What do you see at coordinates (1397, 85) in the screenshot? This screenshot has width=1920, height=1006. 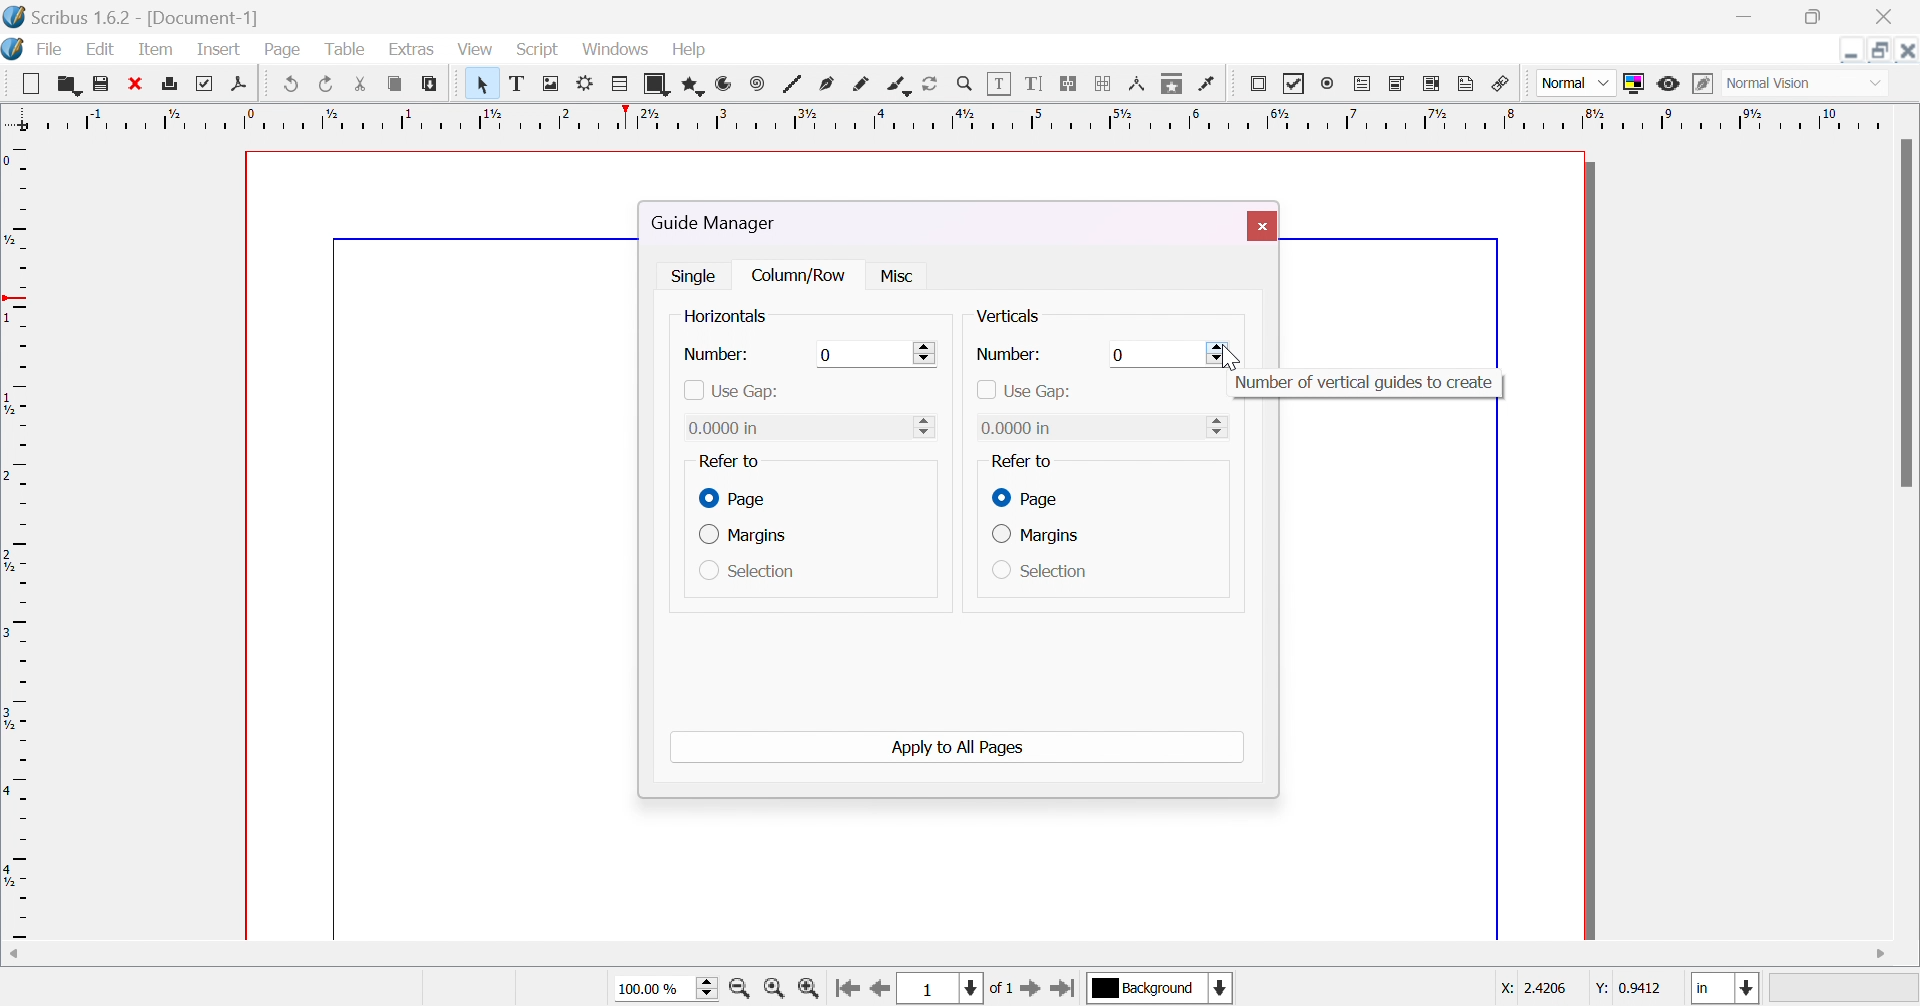 I see `PDF combo box` at bounding box center [1397, 85].